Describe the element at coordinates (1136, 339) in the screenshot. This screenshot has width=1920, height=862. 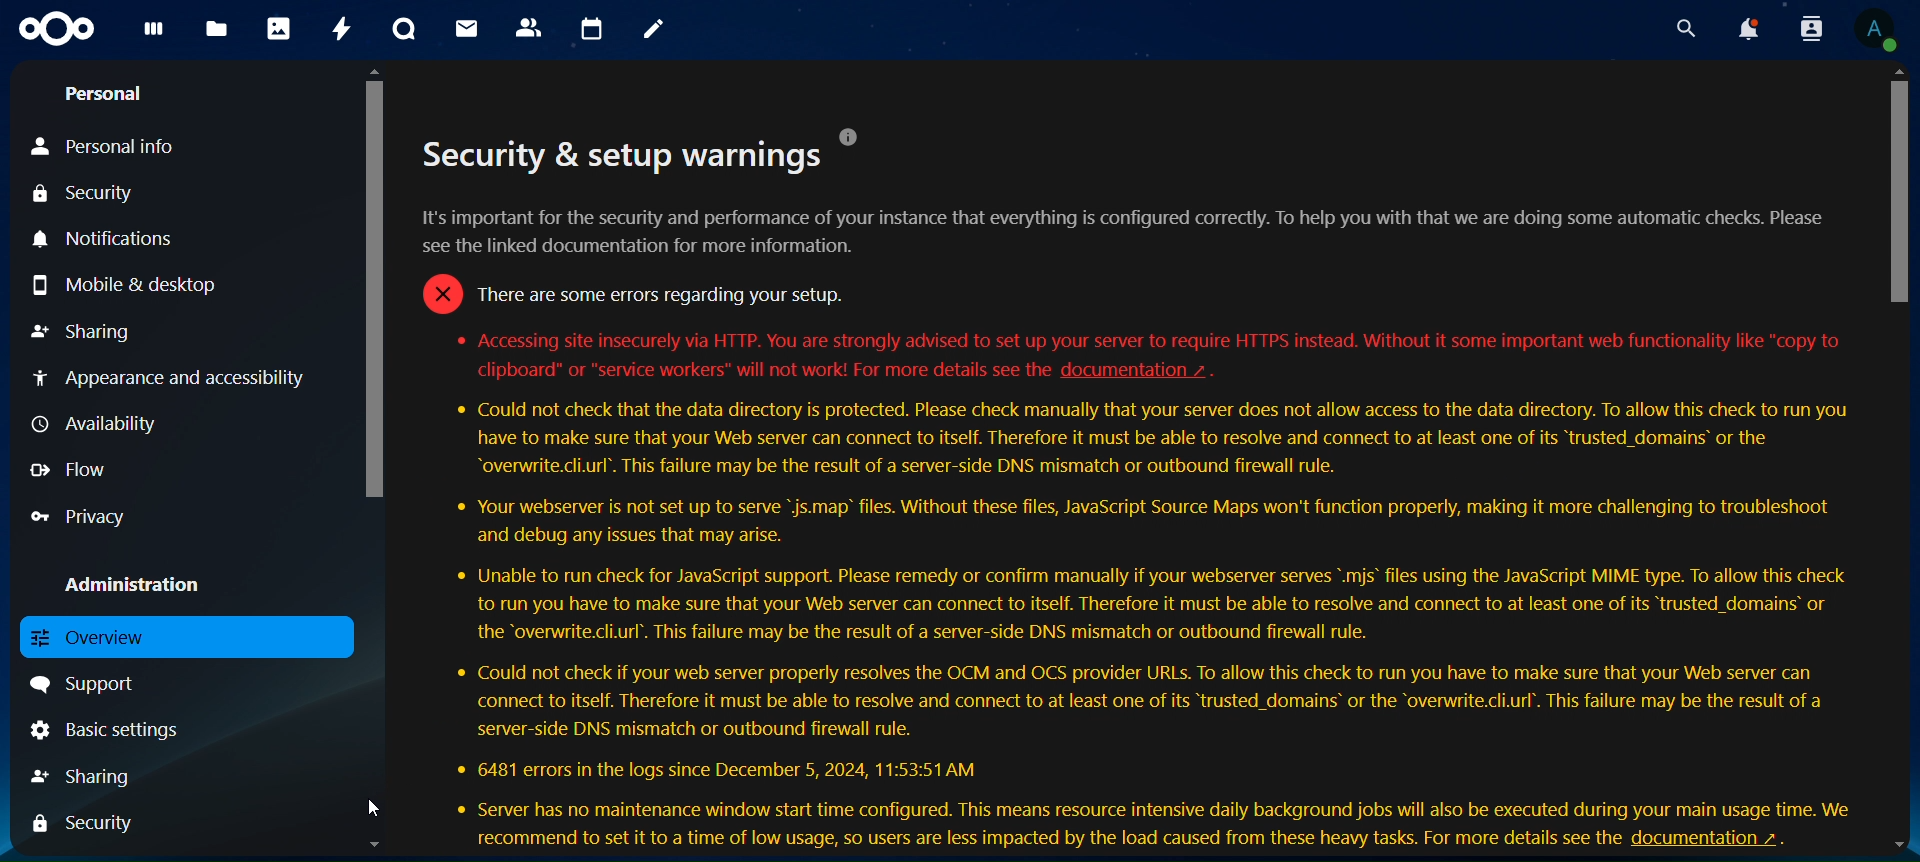
I see `text` at that location.